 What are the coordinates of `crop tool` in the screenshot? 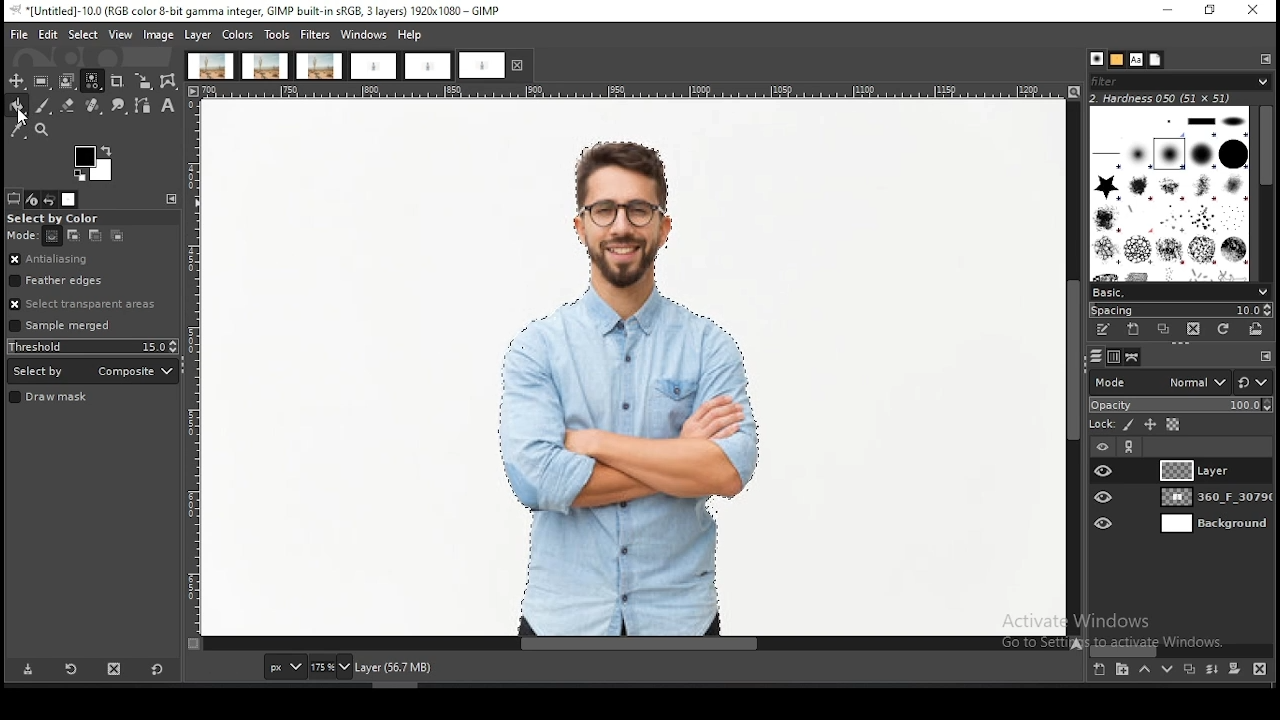 It's located at (117, 83).